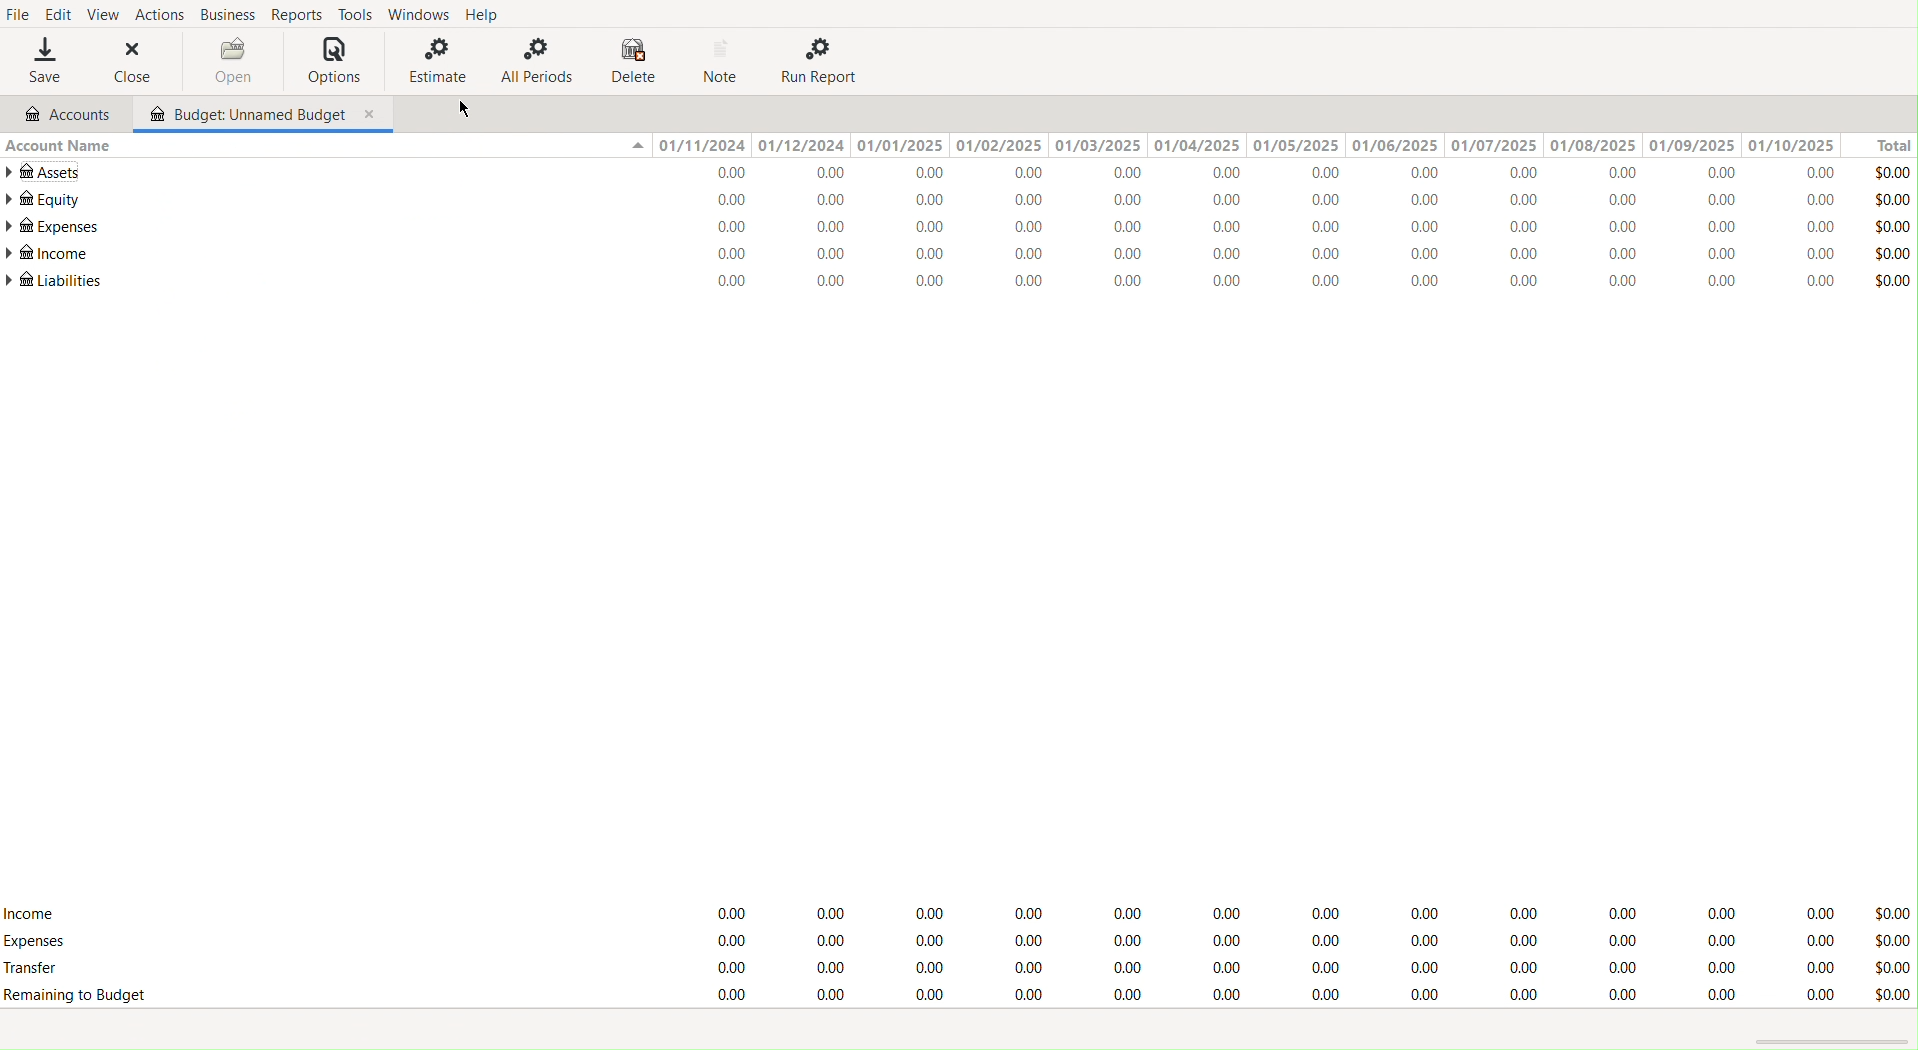  What do you see at coordinates (265, 116) in the screenshot?
I see `Budget: Unnamed Budget` at bounding box center [265, 116].